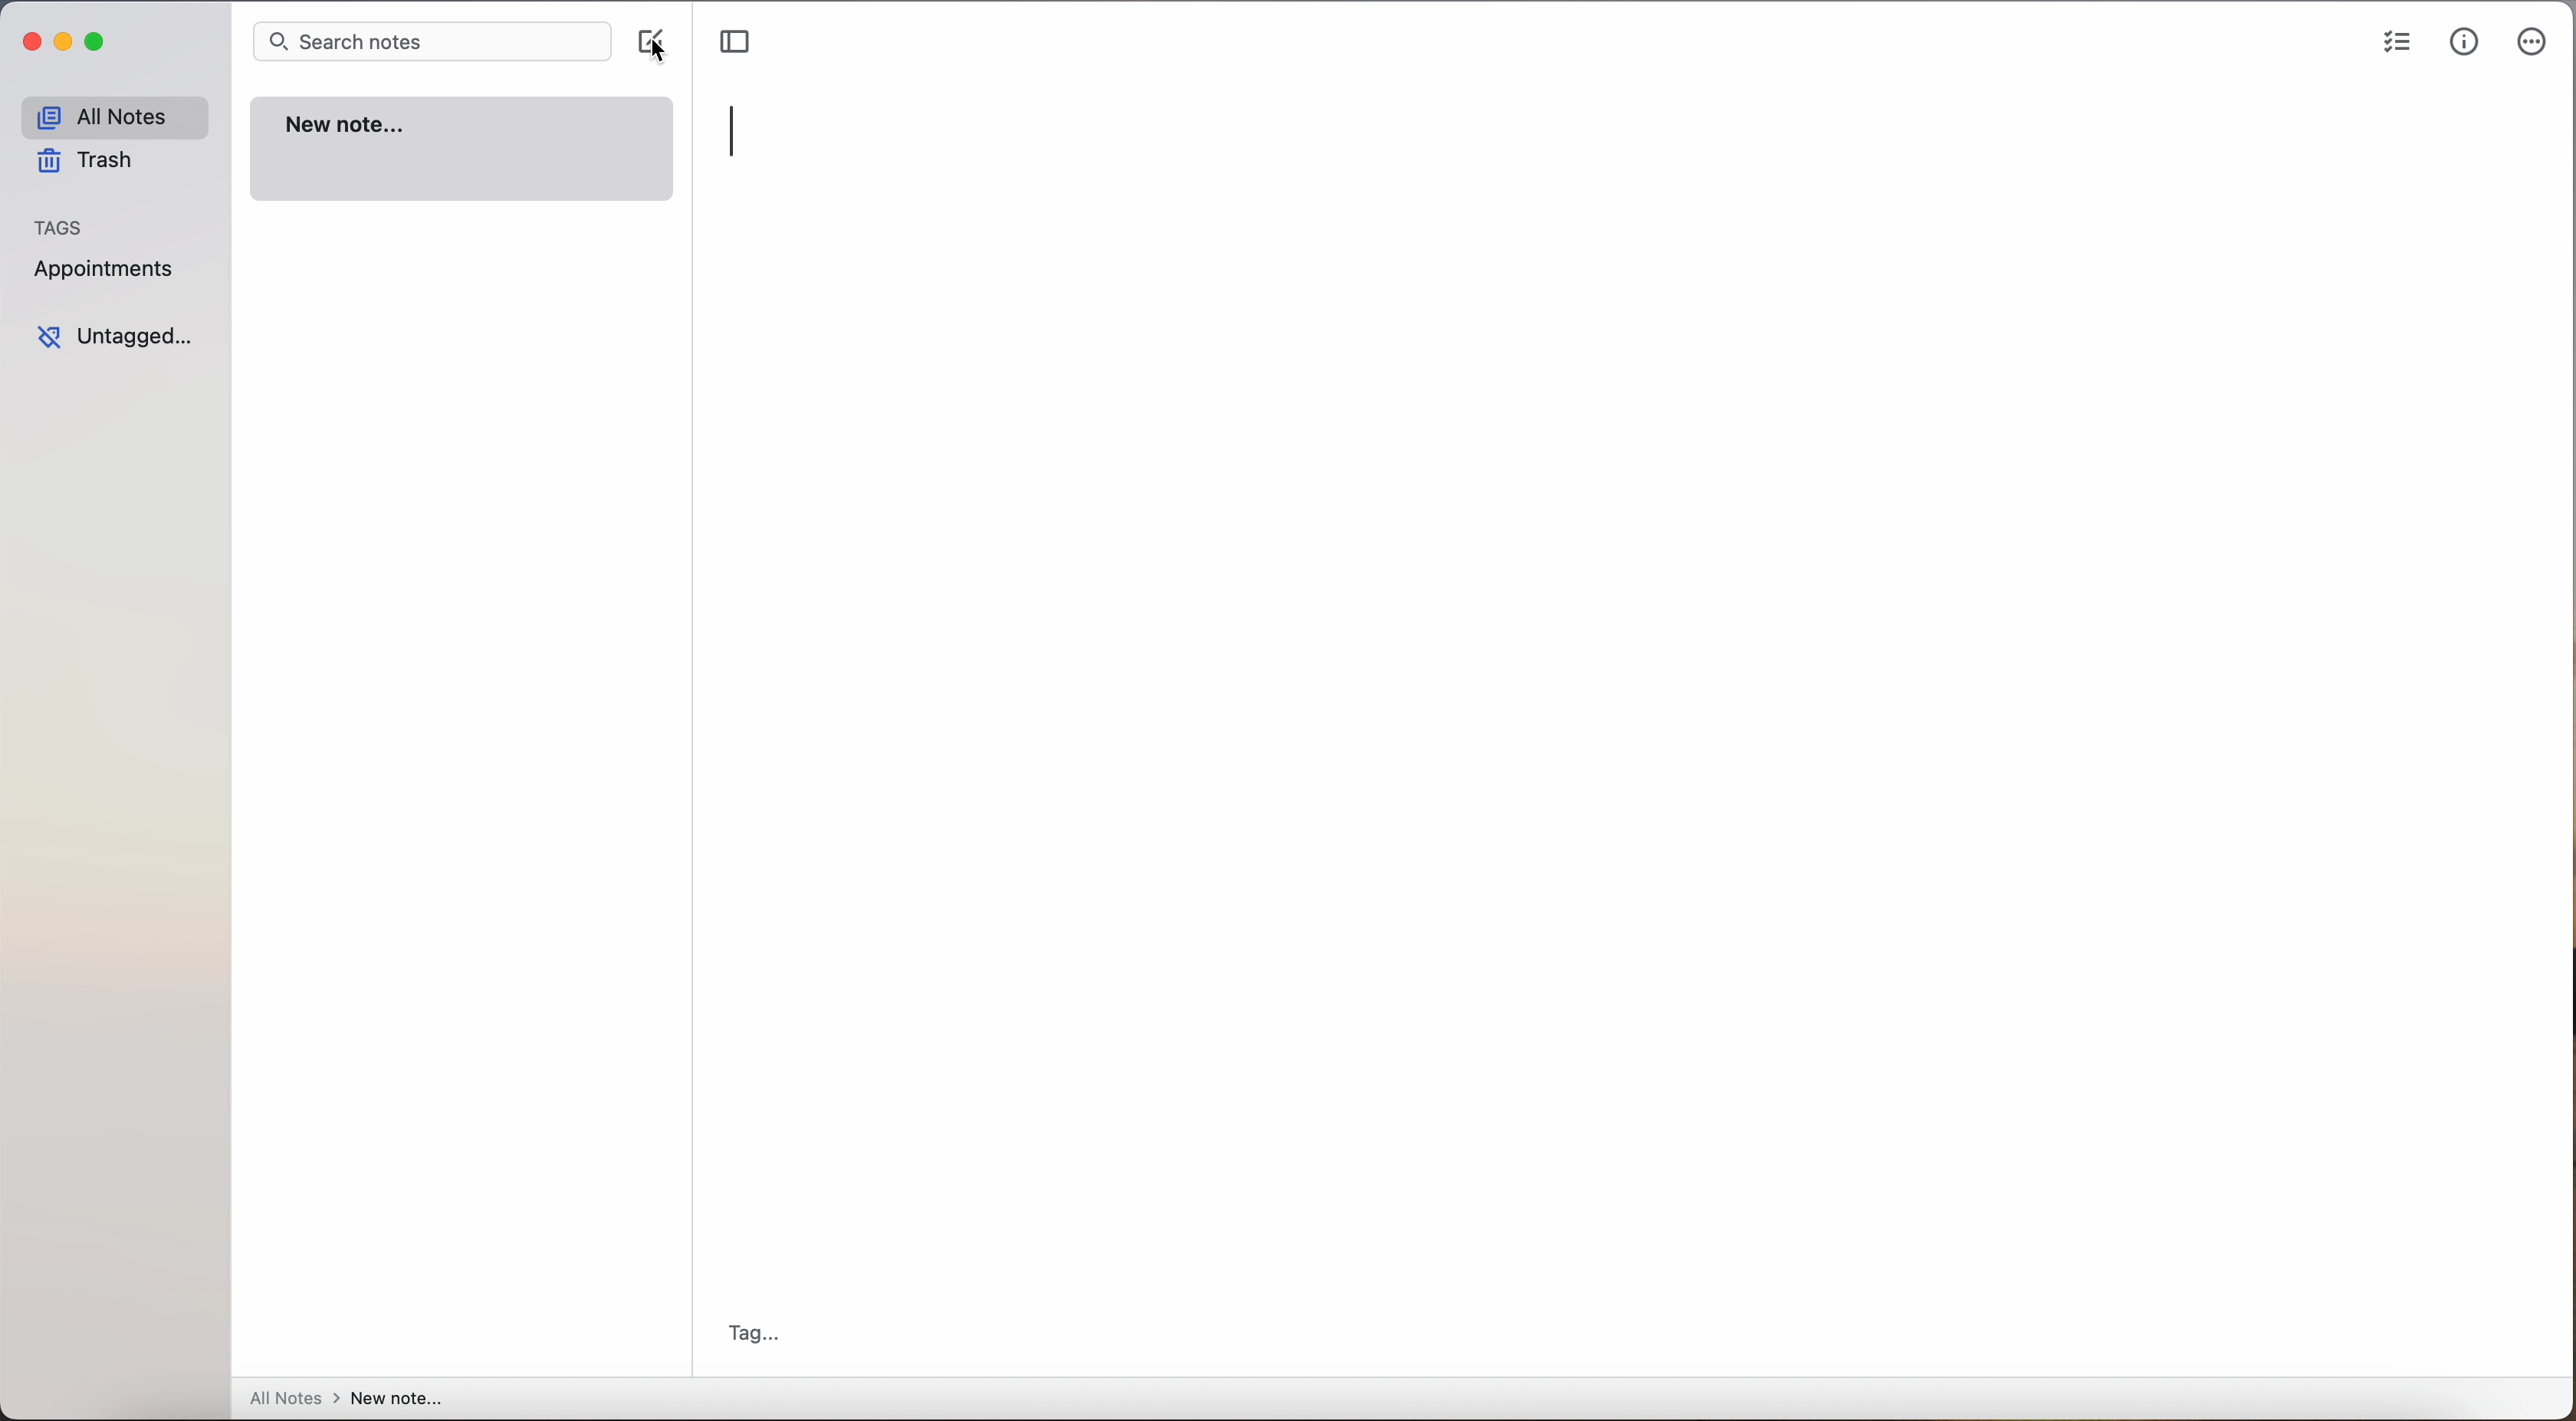 The width and height of the screenshot is (2576, 1421). I want to click on minimize app, so click(66, 45).